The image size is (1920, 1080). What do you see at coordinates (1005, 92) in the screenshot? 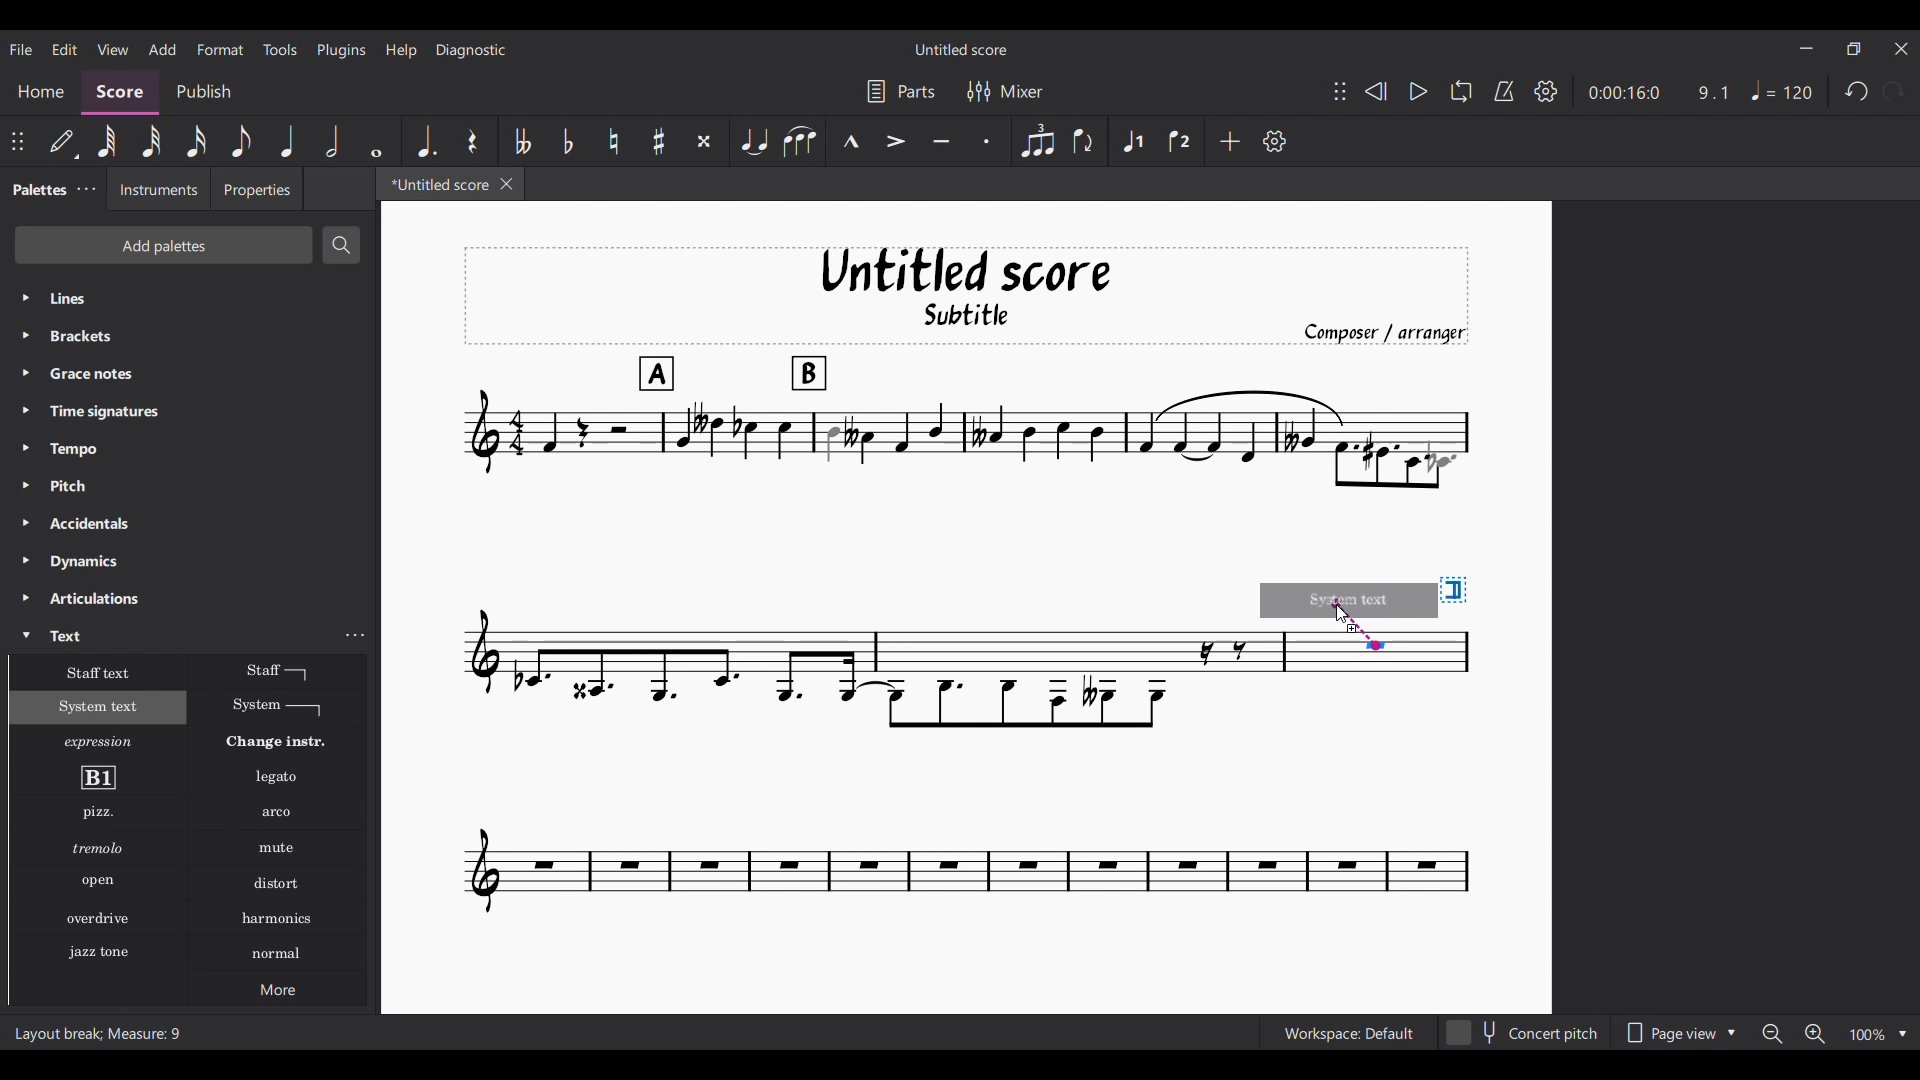
I see `Mixer settings` at bounding box center [1005, 92].